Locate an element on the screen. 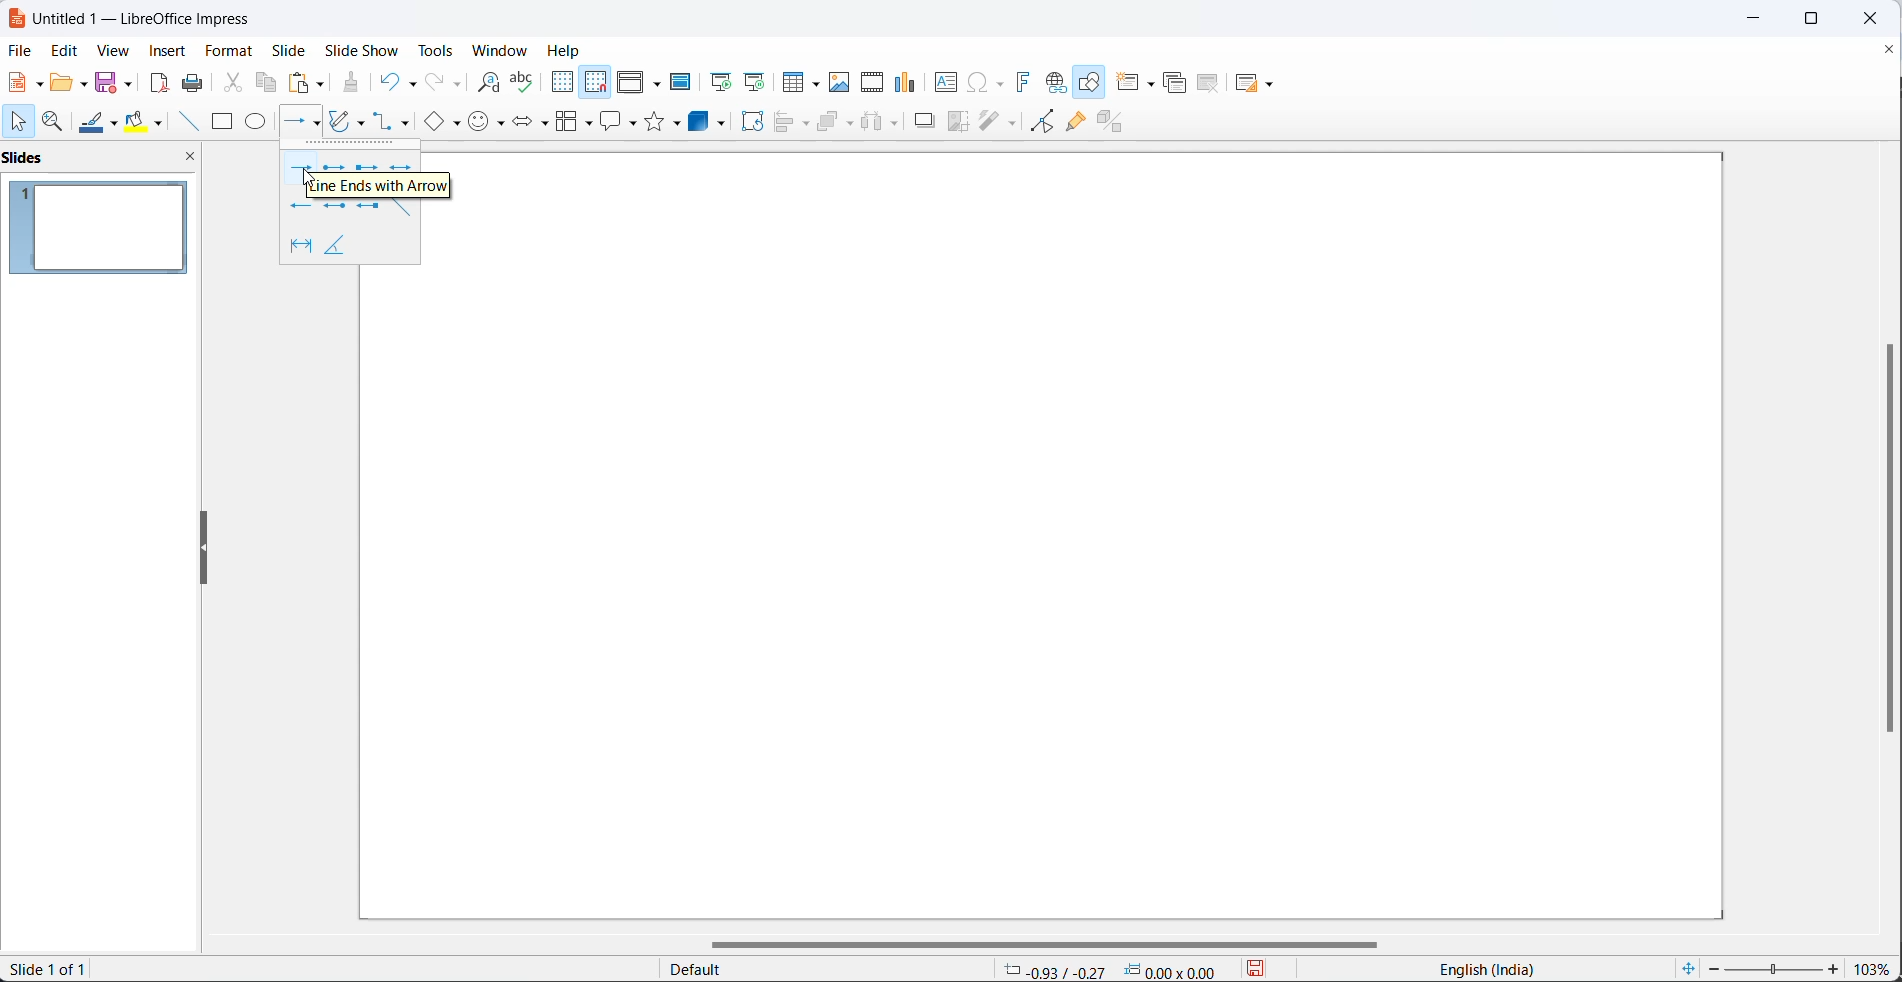 Image resolution: width=1902 pixels, height=982 pixels. duplicate slide is located at coordinates (1172, 85).